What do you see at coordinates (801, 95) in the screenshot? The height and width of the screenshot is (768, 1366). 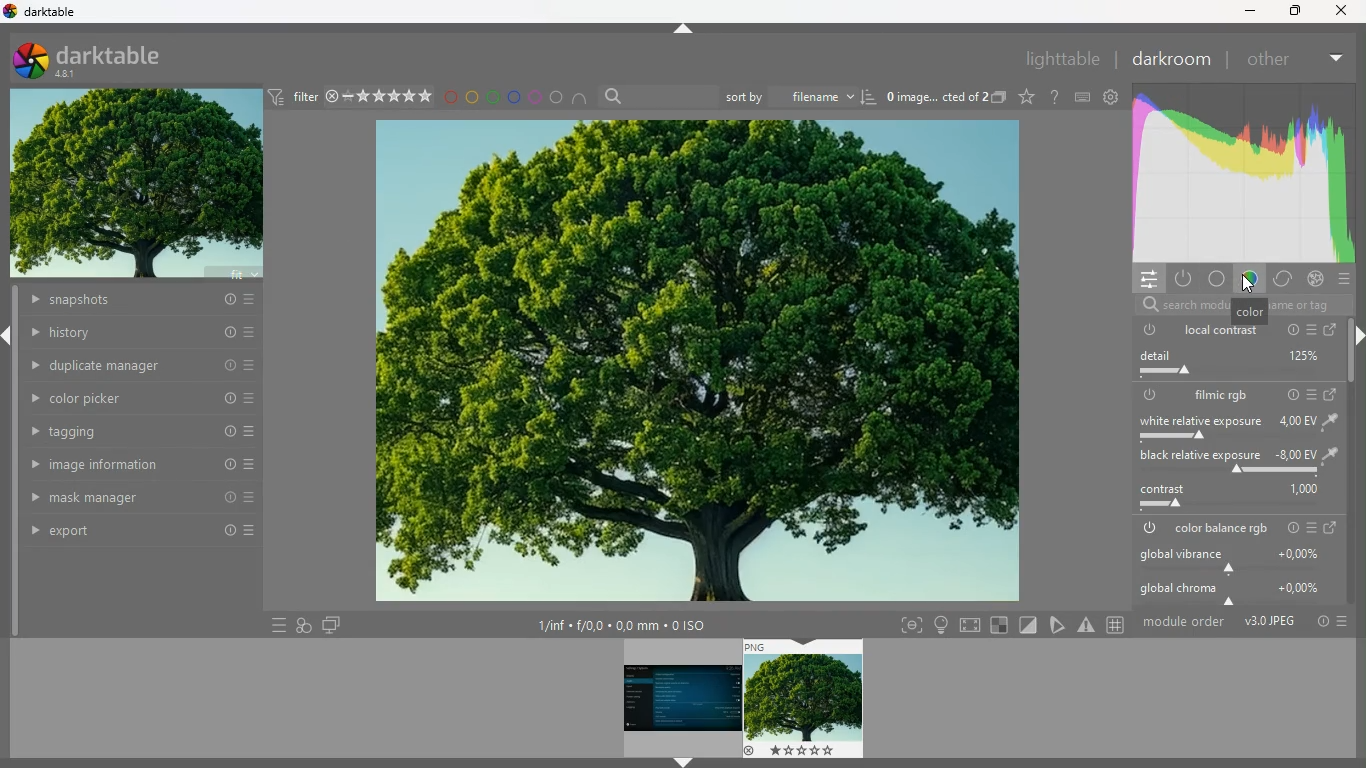 I see `sort by filename` at bounding box center [801, 95].